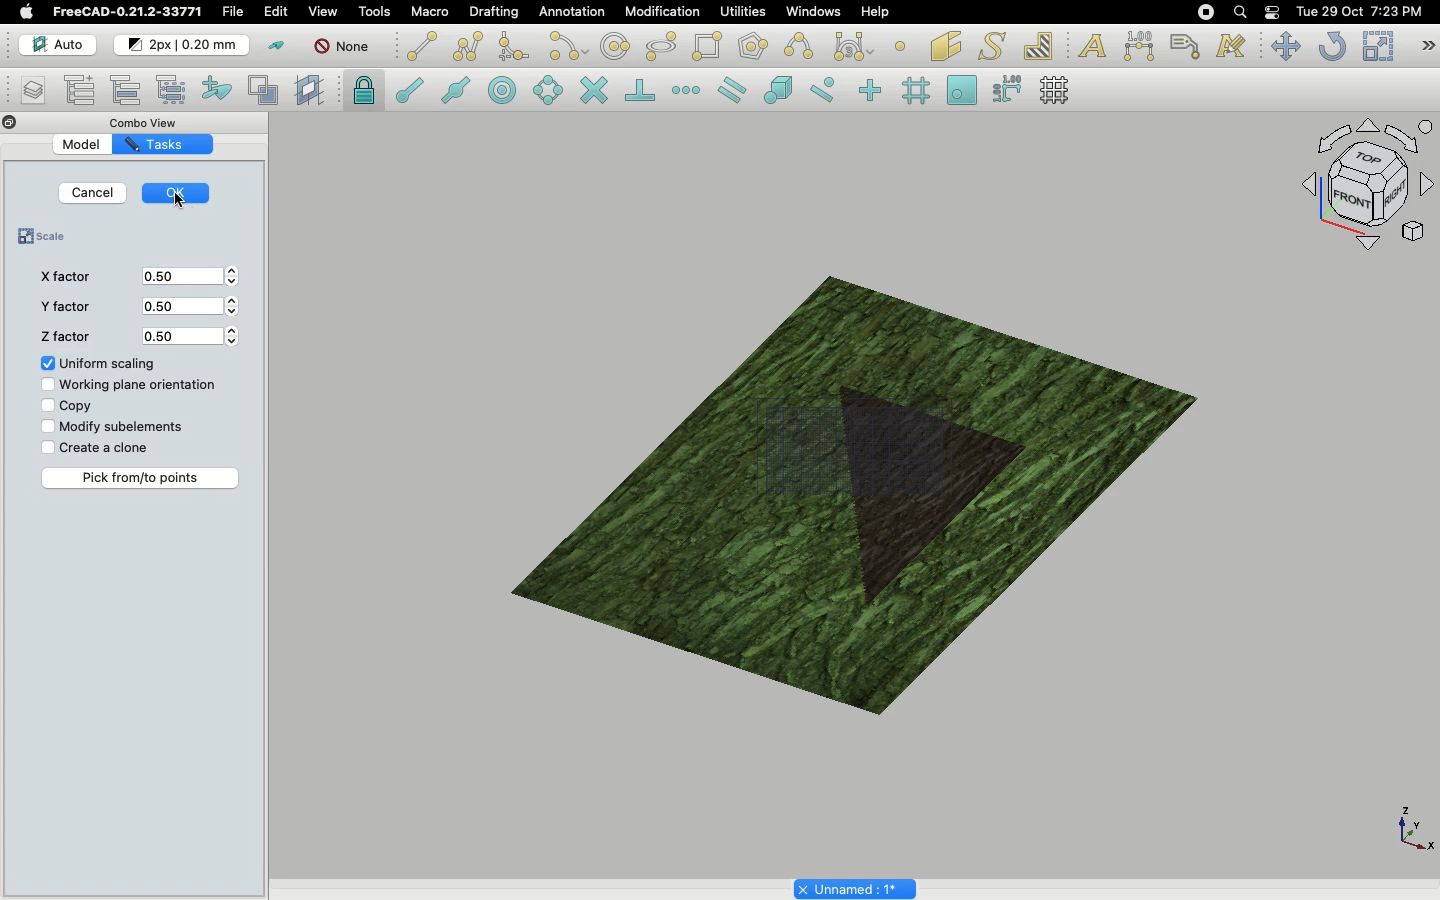 This screenshot has width=1440, height=900. Describe the element at coordinates (312, 92) in the screenshot. I see `Create working plane proxy` at that location.